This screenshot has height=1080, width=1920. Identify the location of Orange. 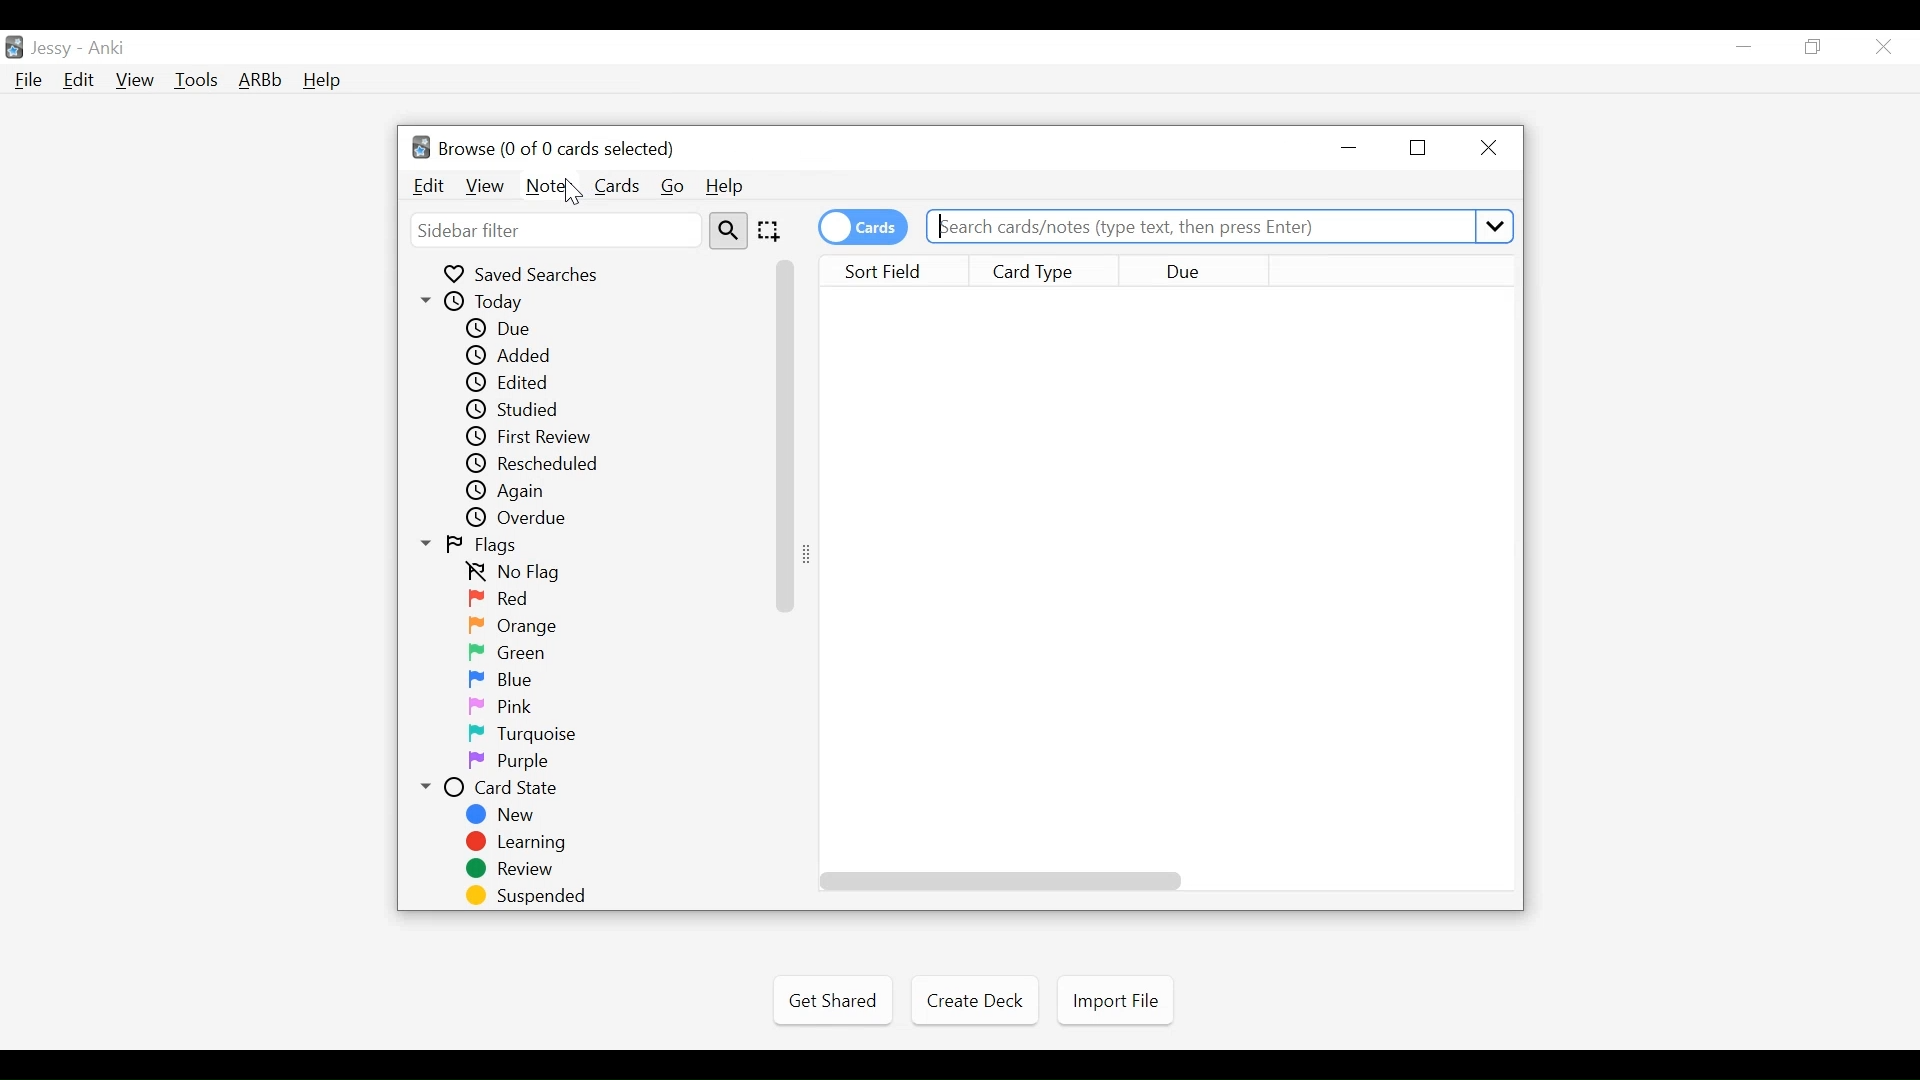
(515, 626).